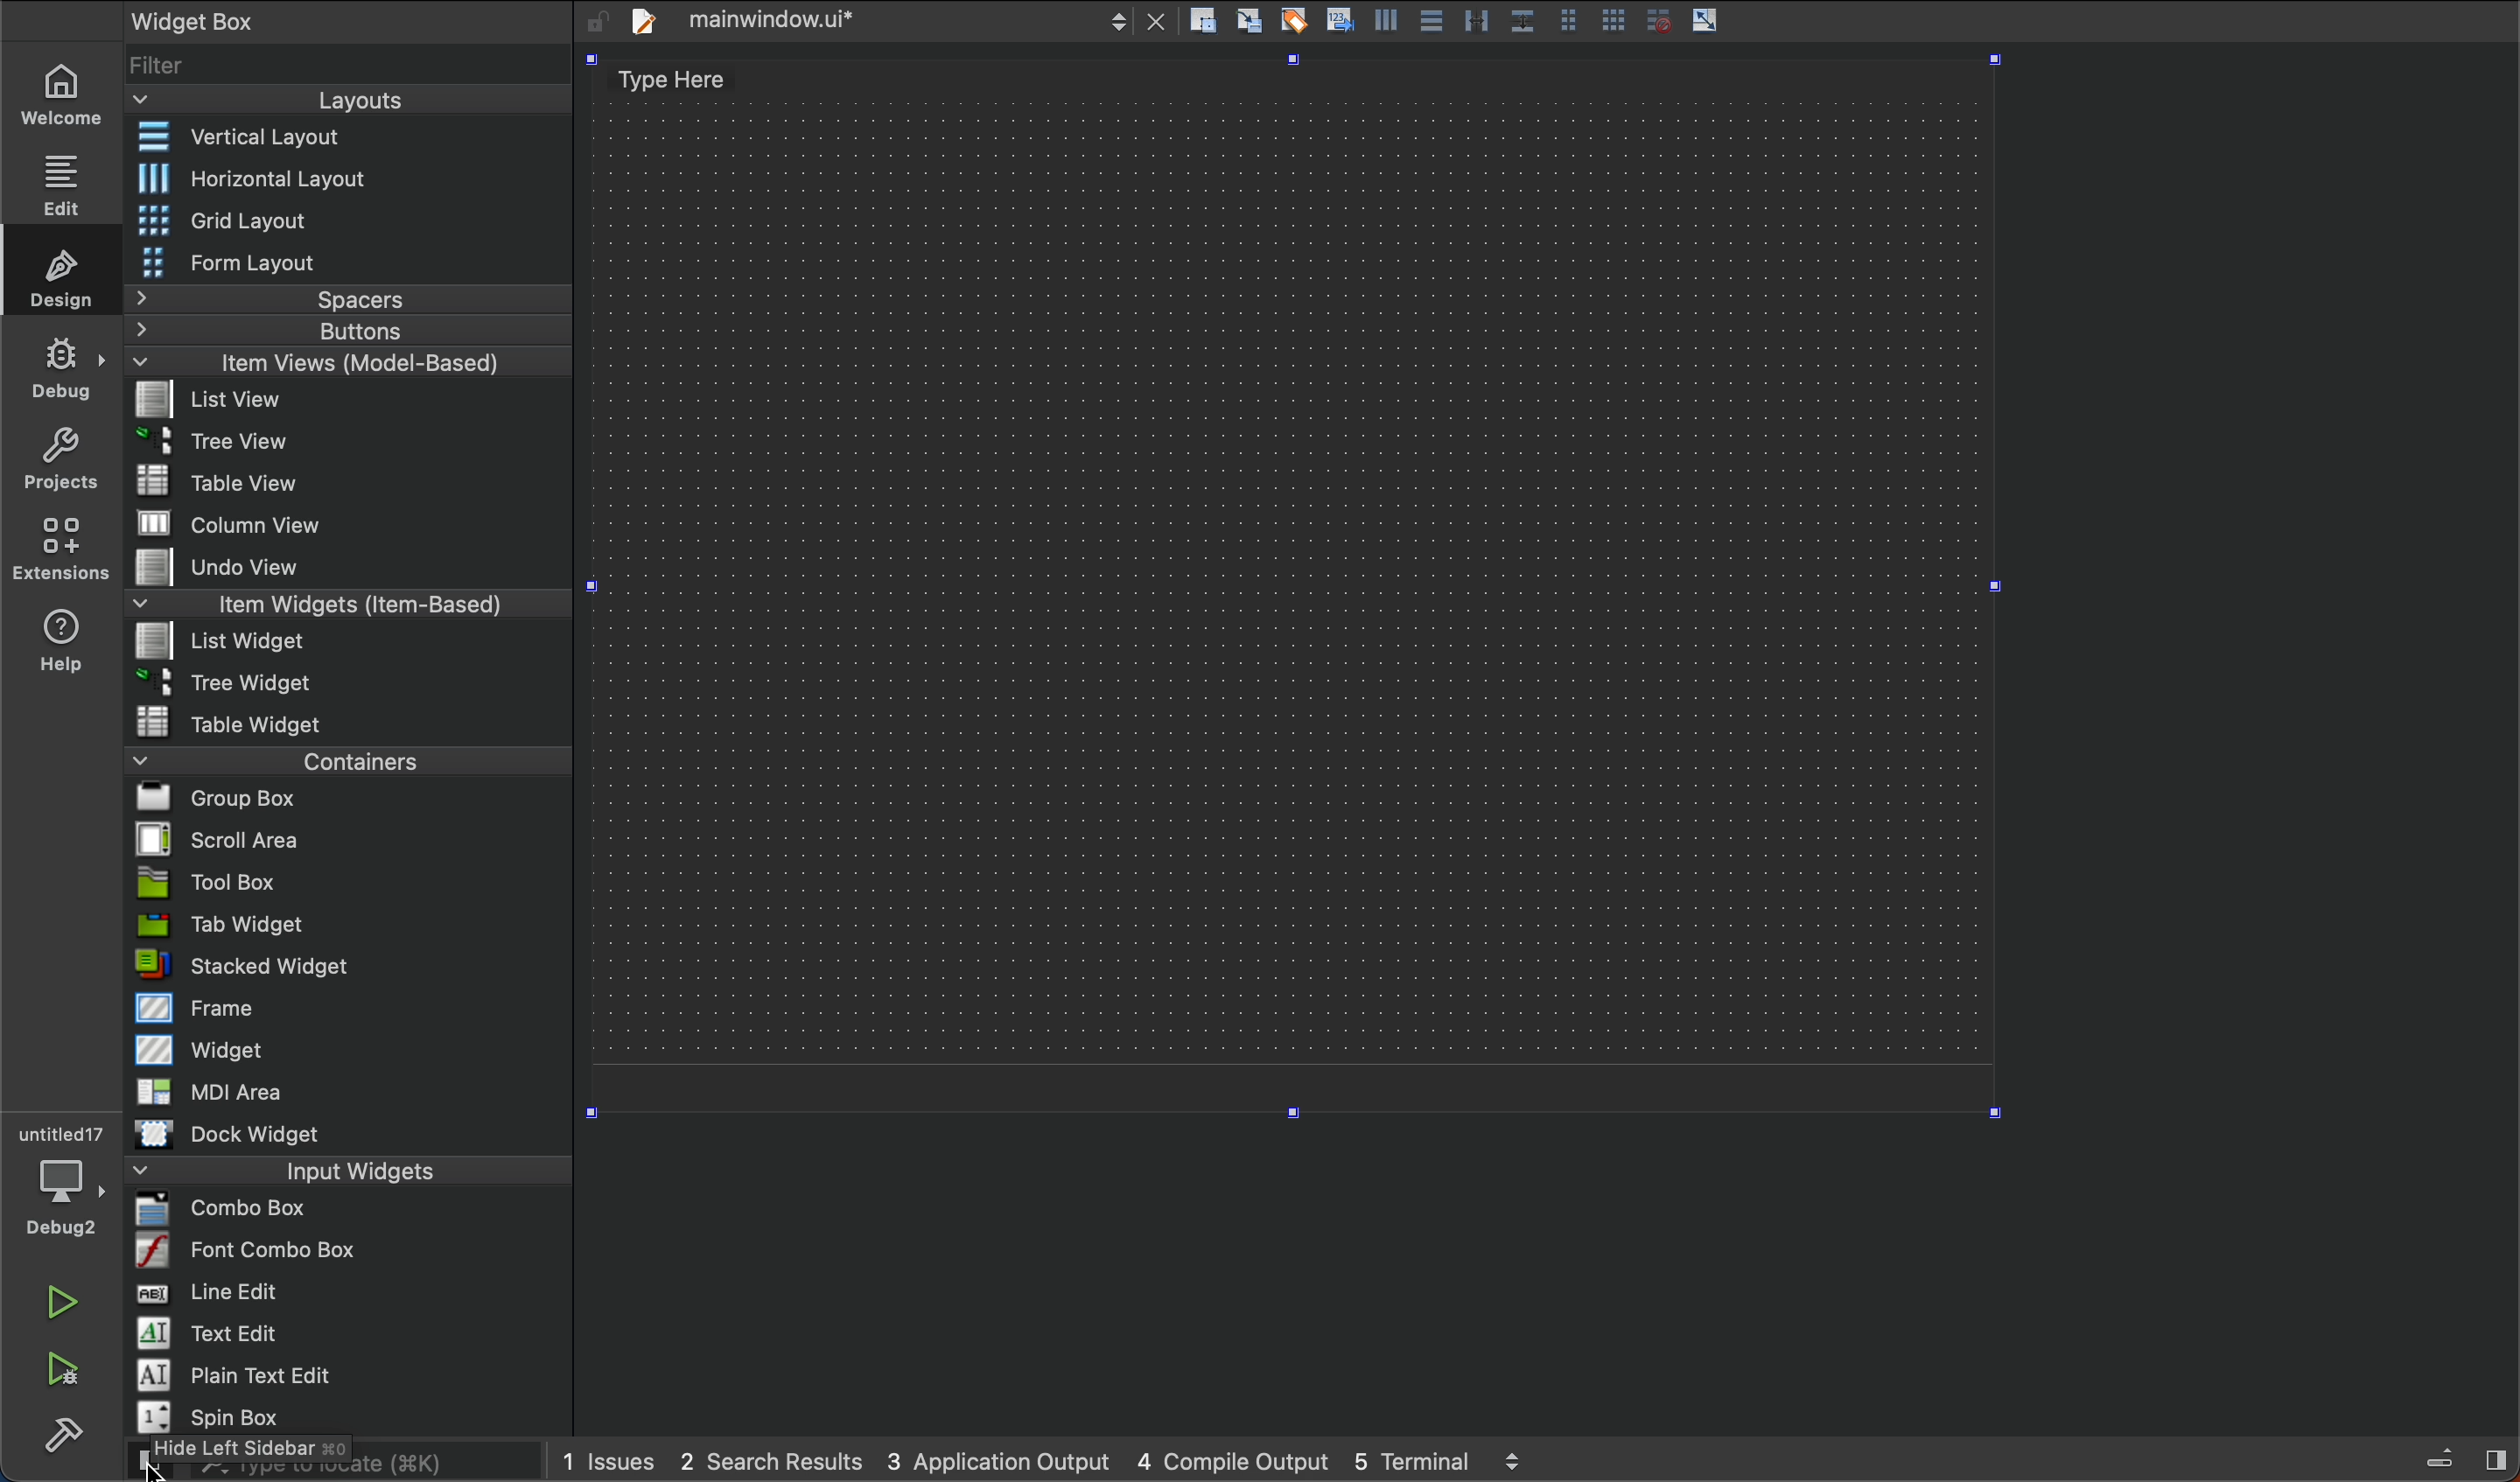  What do you see at coordinates (2496, 1458) in the screenshot?
I see `` at bounding box center [2496, 1458].